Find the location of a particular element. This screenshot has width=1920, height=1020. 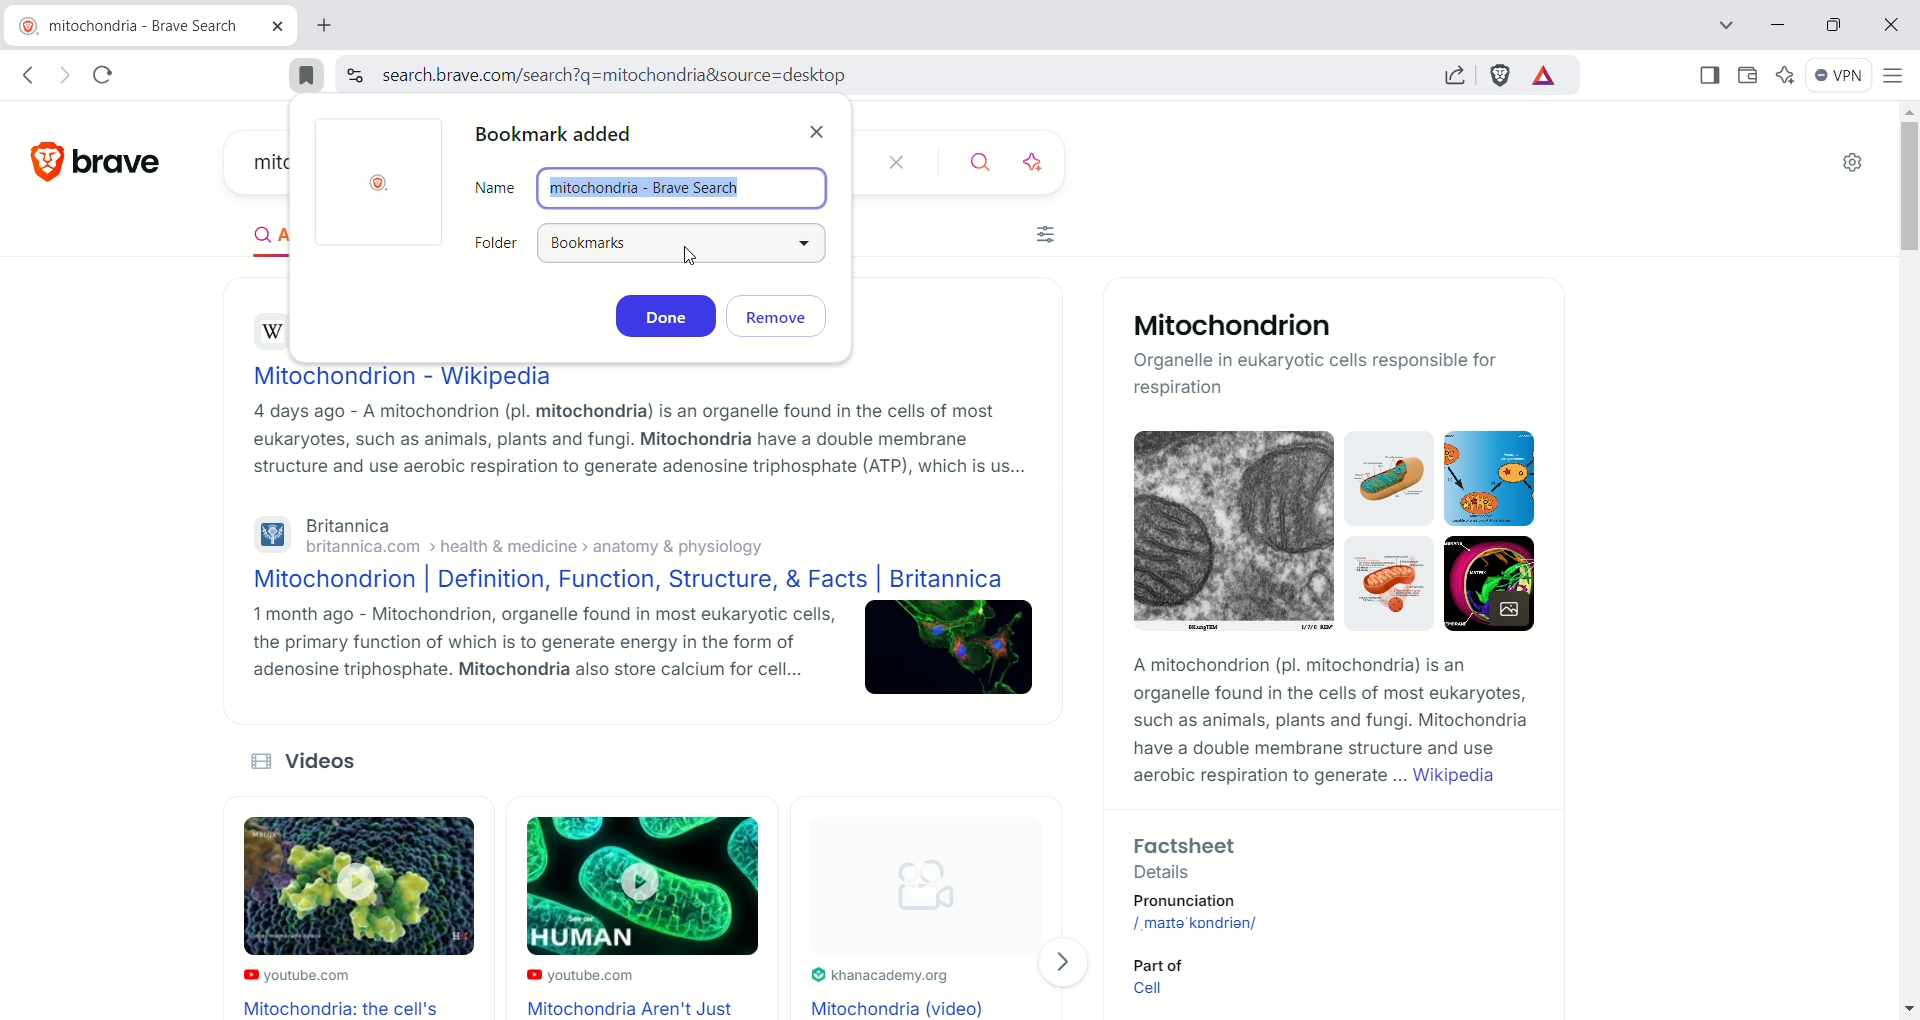

4 days ago - A mitochondrion (pl. mitochondria) is an organelle found in the cells of most
eukaryotes, such as animals, plants and fungi. Mitochondria have a double membrane
structure and use aerobic respiration to generate adenosine triphosphate (ATP), which is us... is located at coordinates (634, 441).